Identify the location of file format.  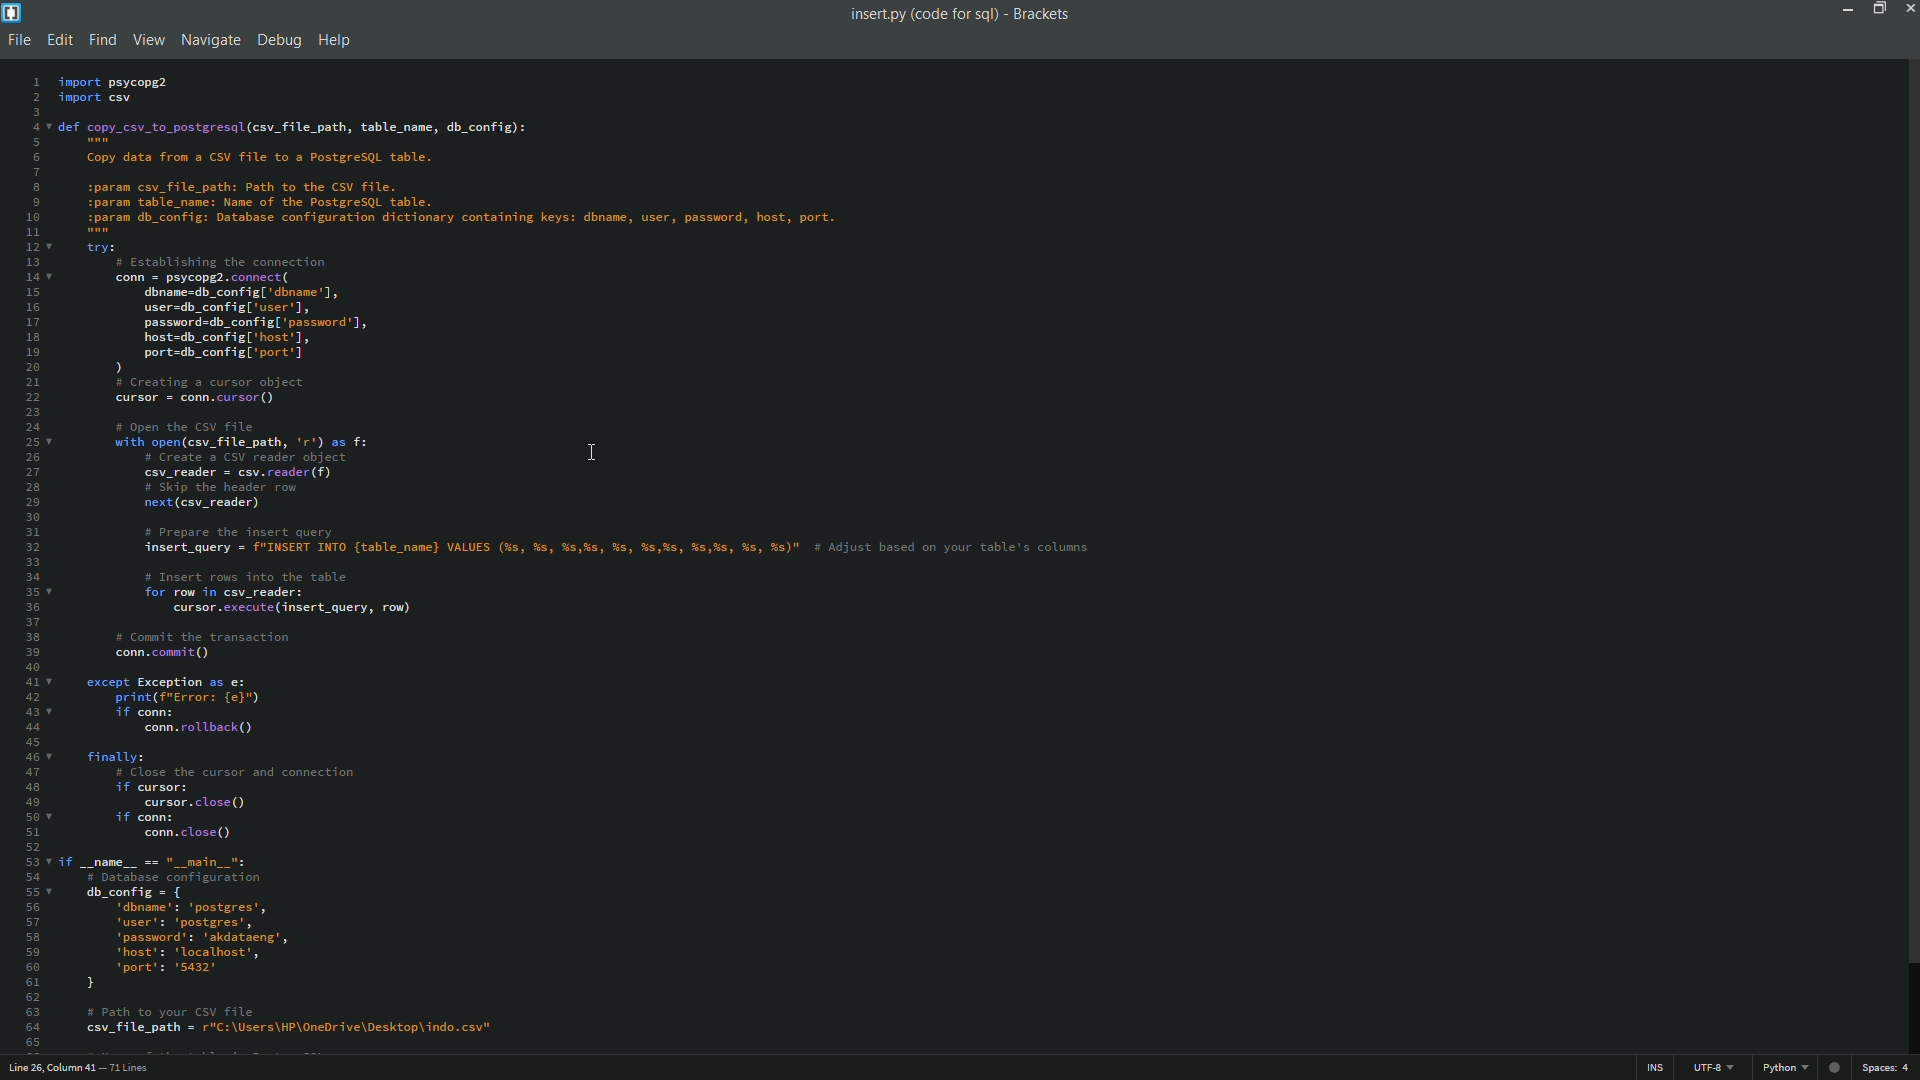
(1786, 1070).